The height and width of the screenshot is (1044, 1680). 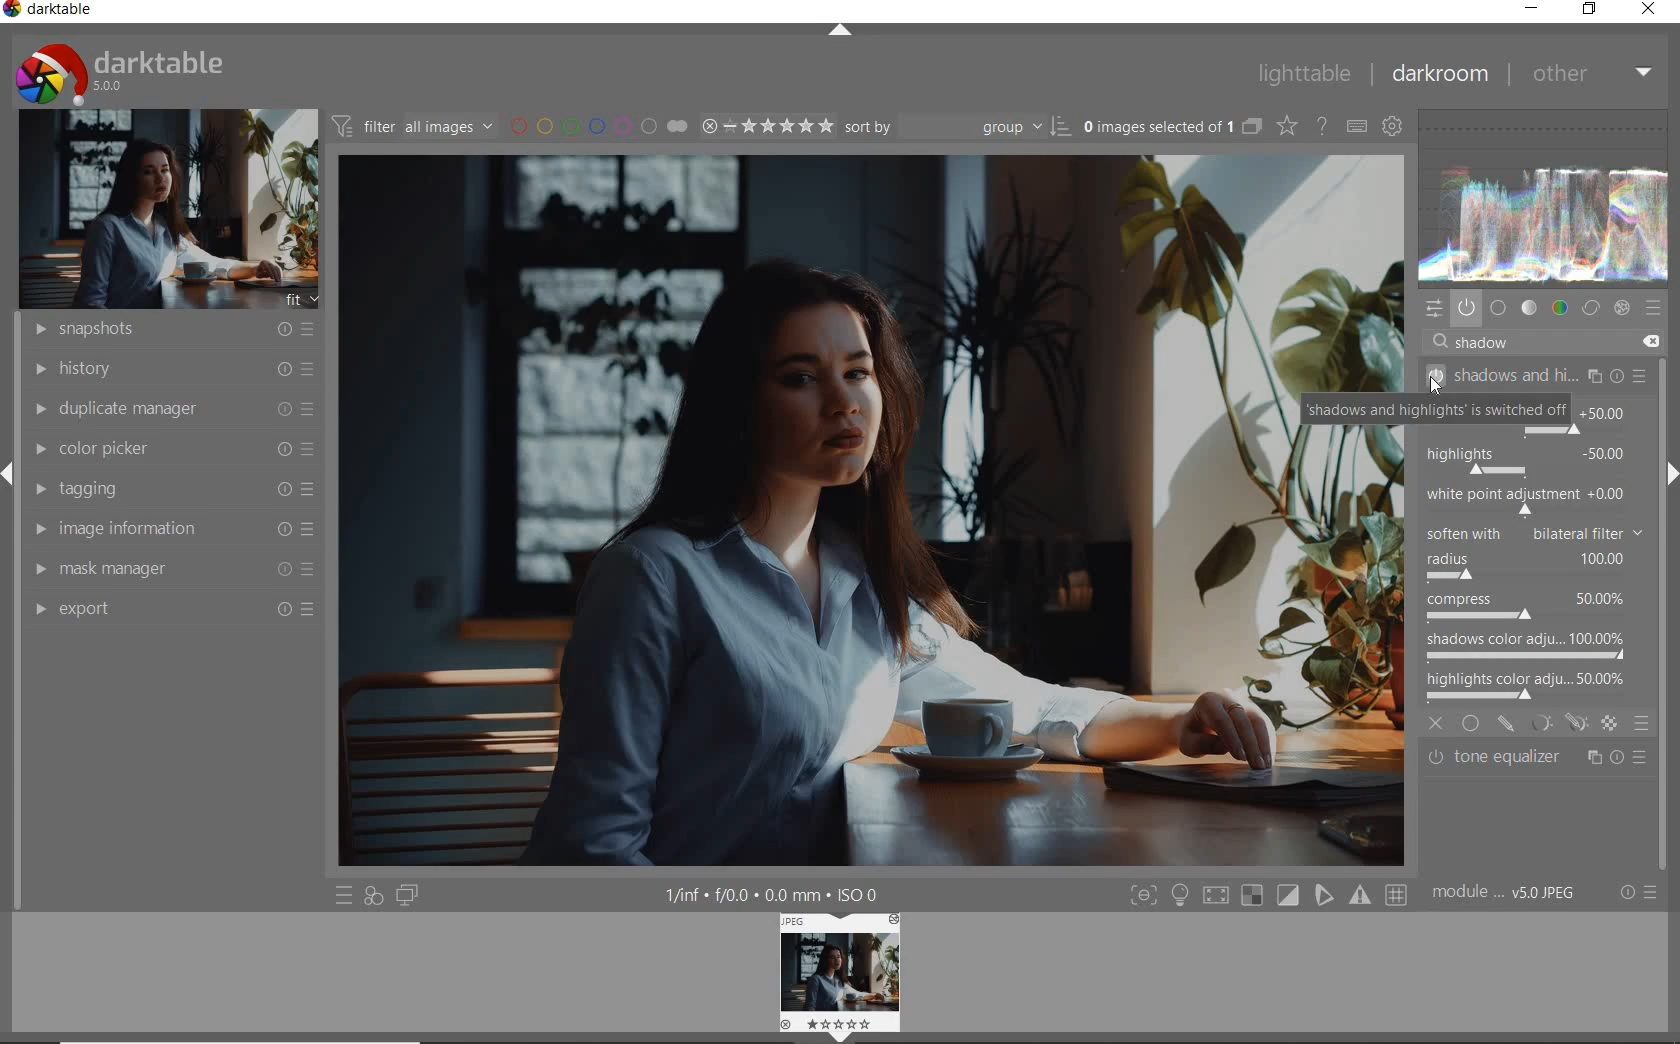 What do you see at coordinates (172, 449) in the screenshot?
I see `color picker` at bounding box center [172, 449].